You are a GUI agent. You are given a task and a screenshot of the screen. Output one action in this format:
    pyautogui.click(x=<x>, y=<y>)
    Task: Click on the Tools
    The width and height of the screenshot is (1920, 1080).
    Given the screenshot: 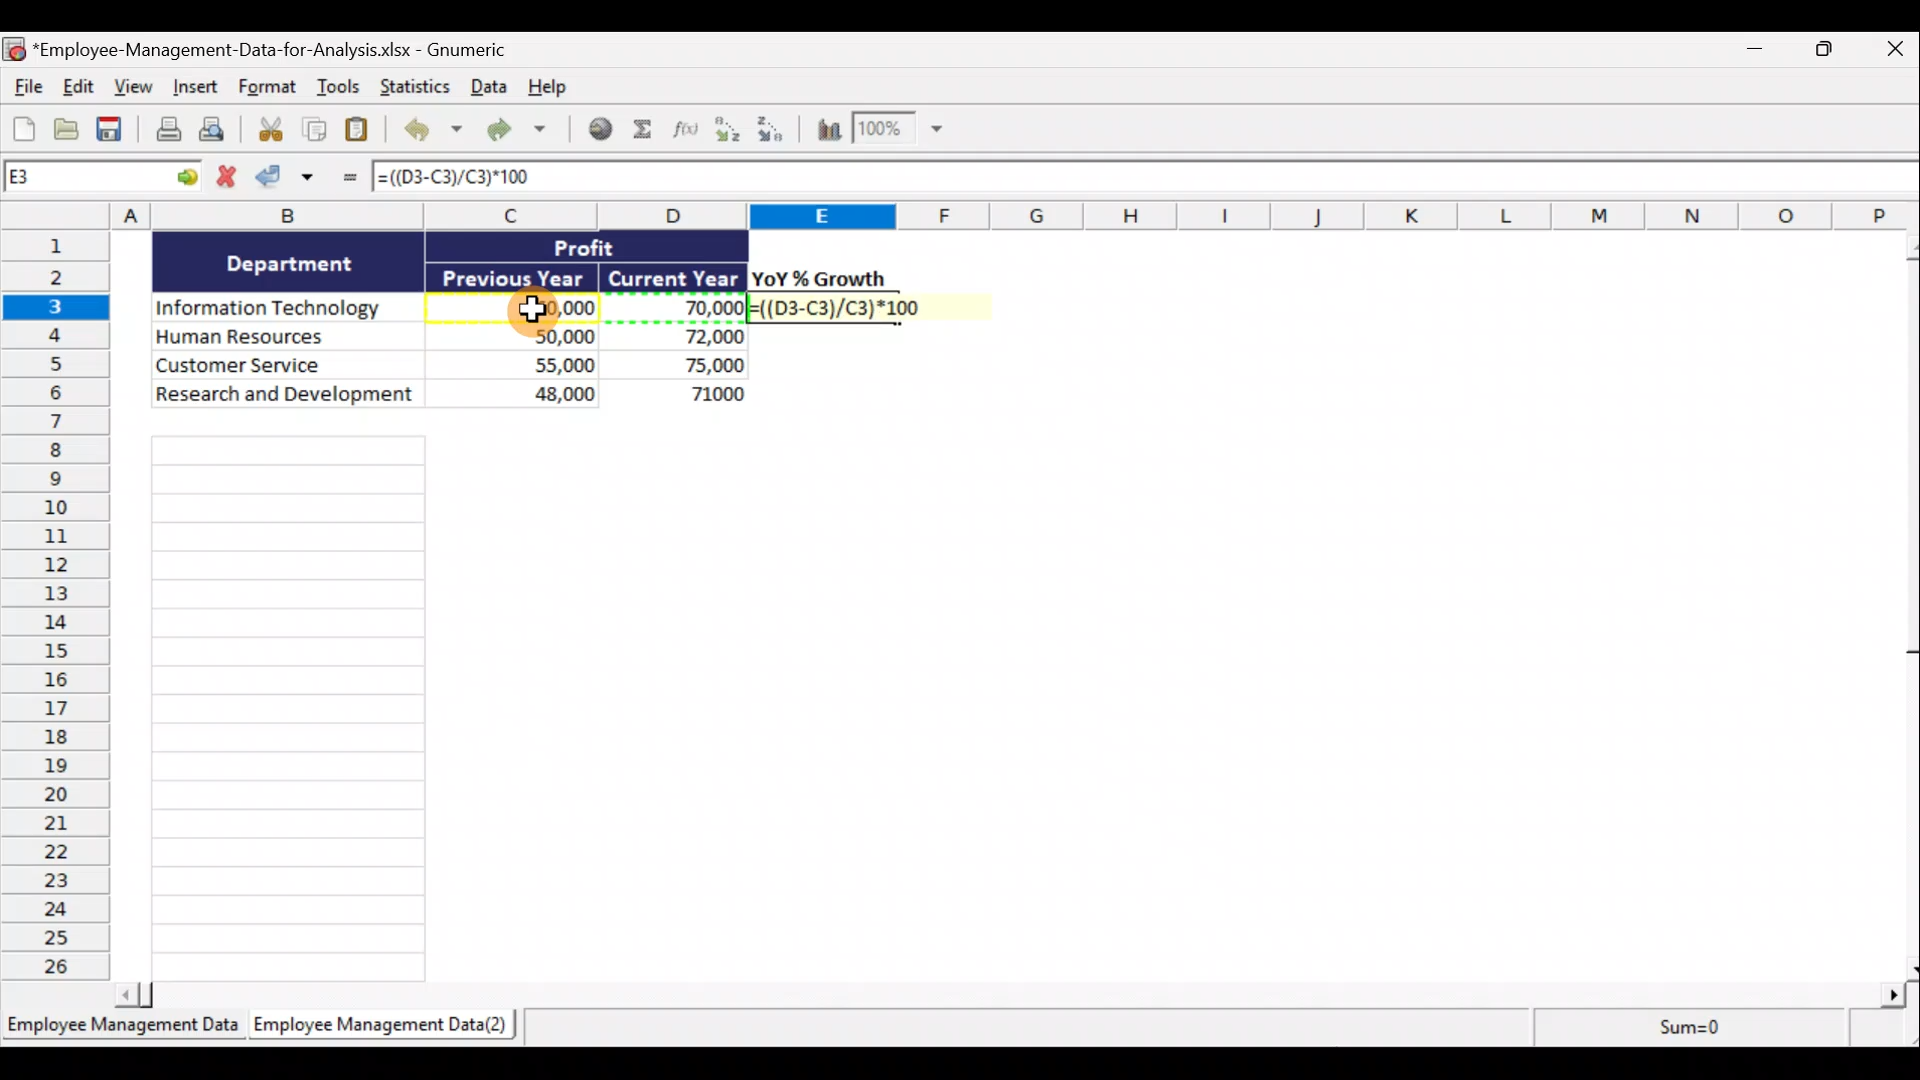 What is the action you would take?
    pyautogui.click(x=341, y=90)
    